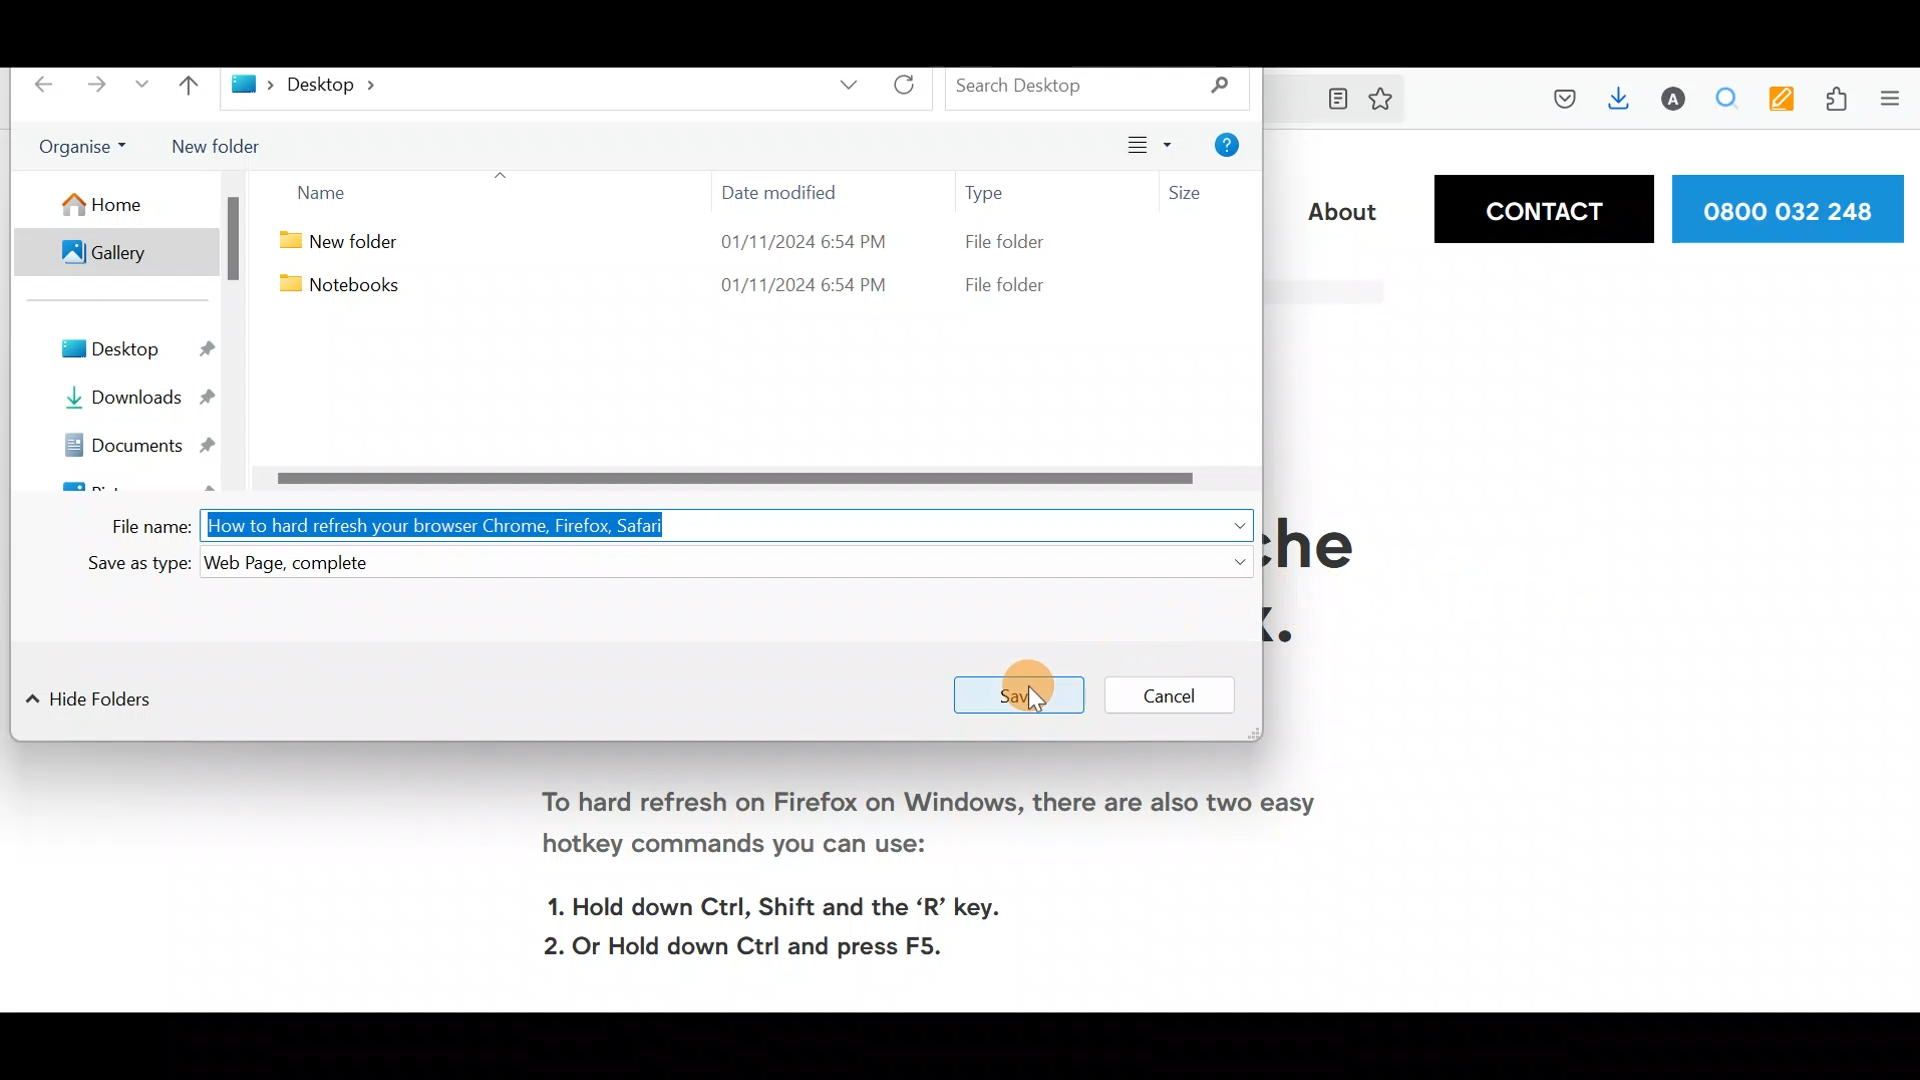 This screenshot has height=1080, width=1920. What do you see at coordinates (791, 193) in the screenshot?
I see `Date modified` at bounding box center [791, 193].